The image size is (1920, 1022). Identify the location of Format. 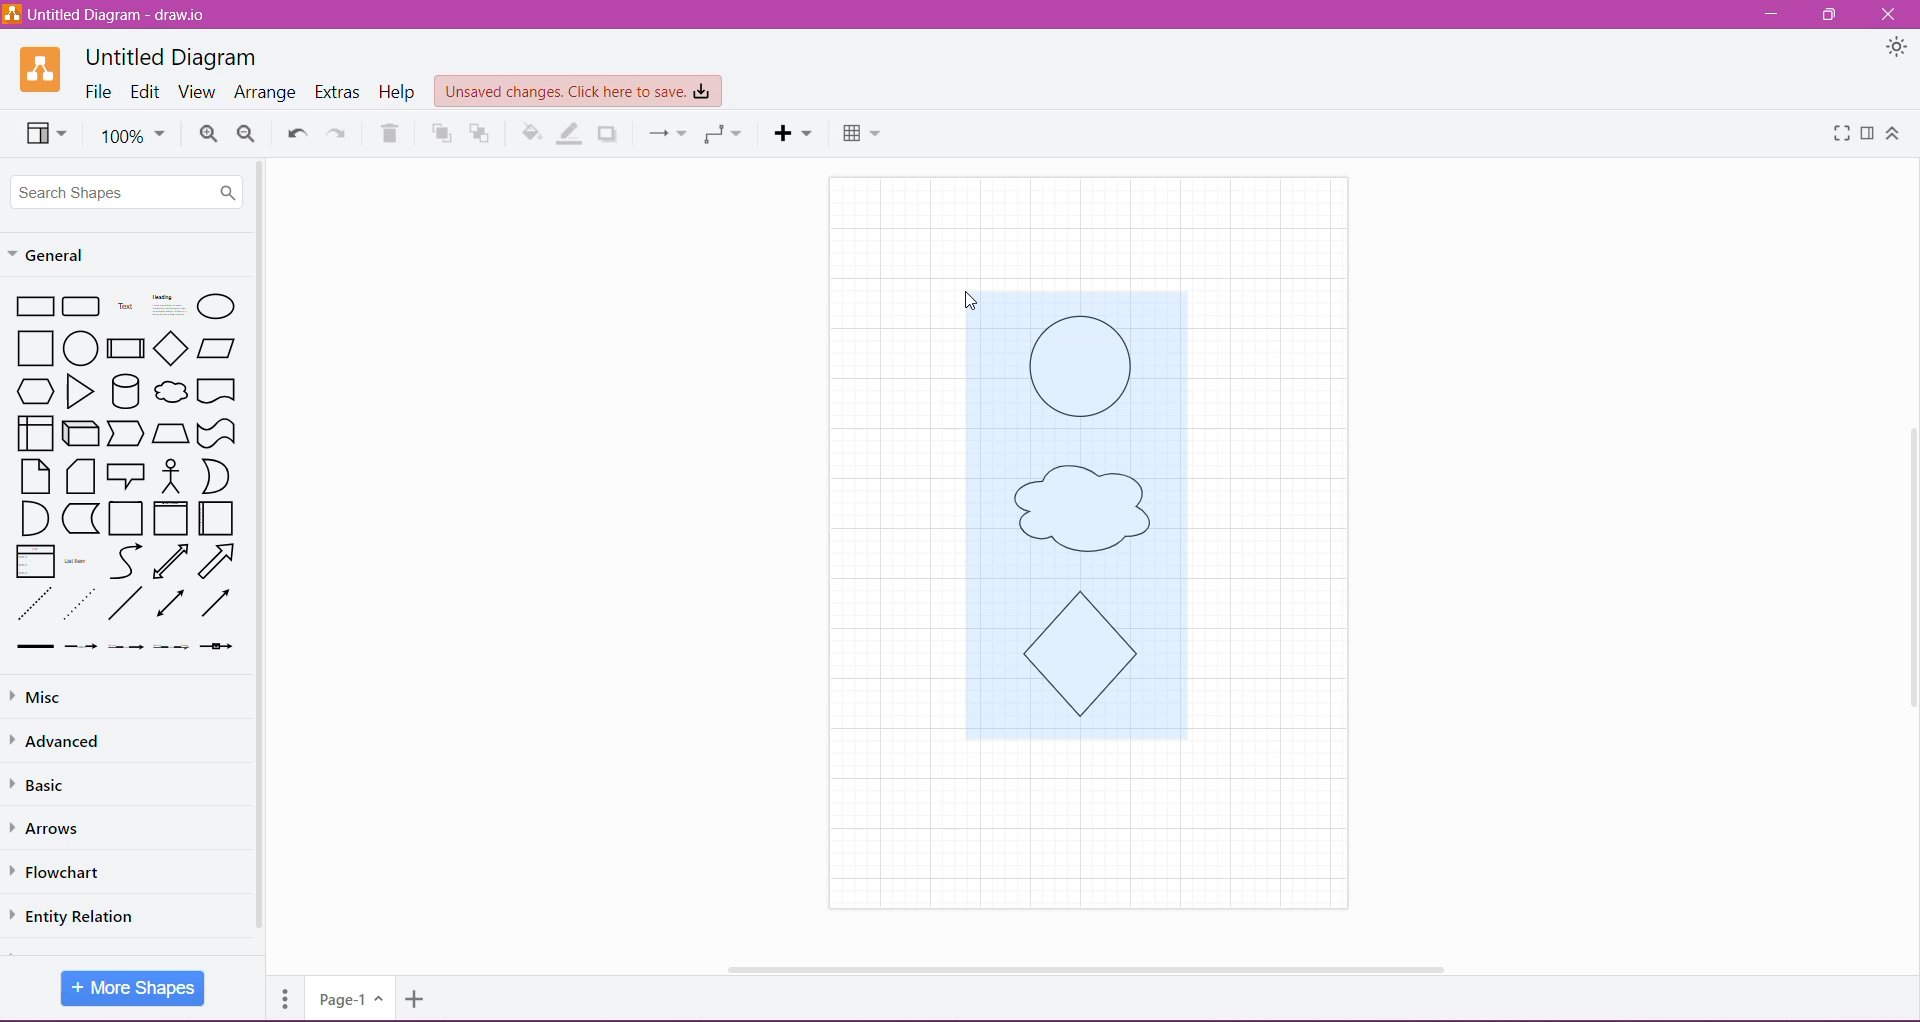
(1868, 133).